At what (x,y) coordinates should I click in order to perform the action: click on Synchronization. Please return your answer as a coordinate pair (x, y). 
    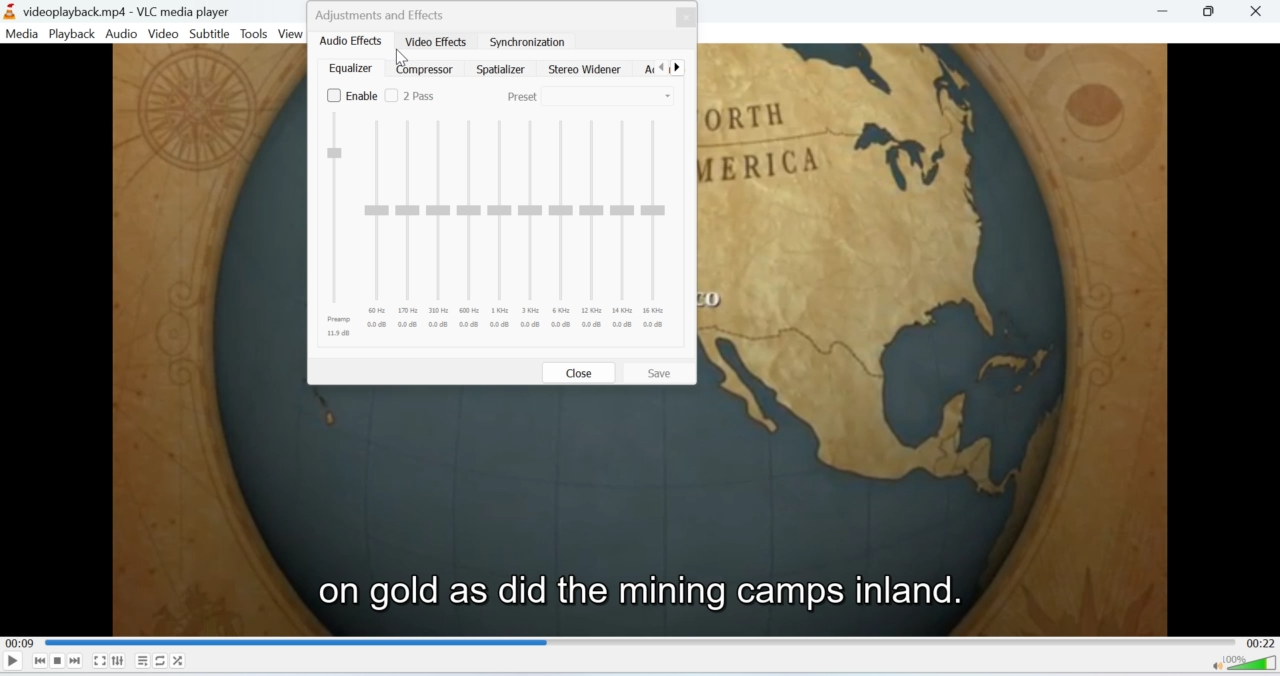
    Looking at the image, I should click on (529, 40).